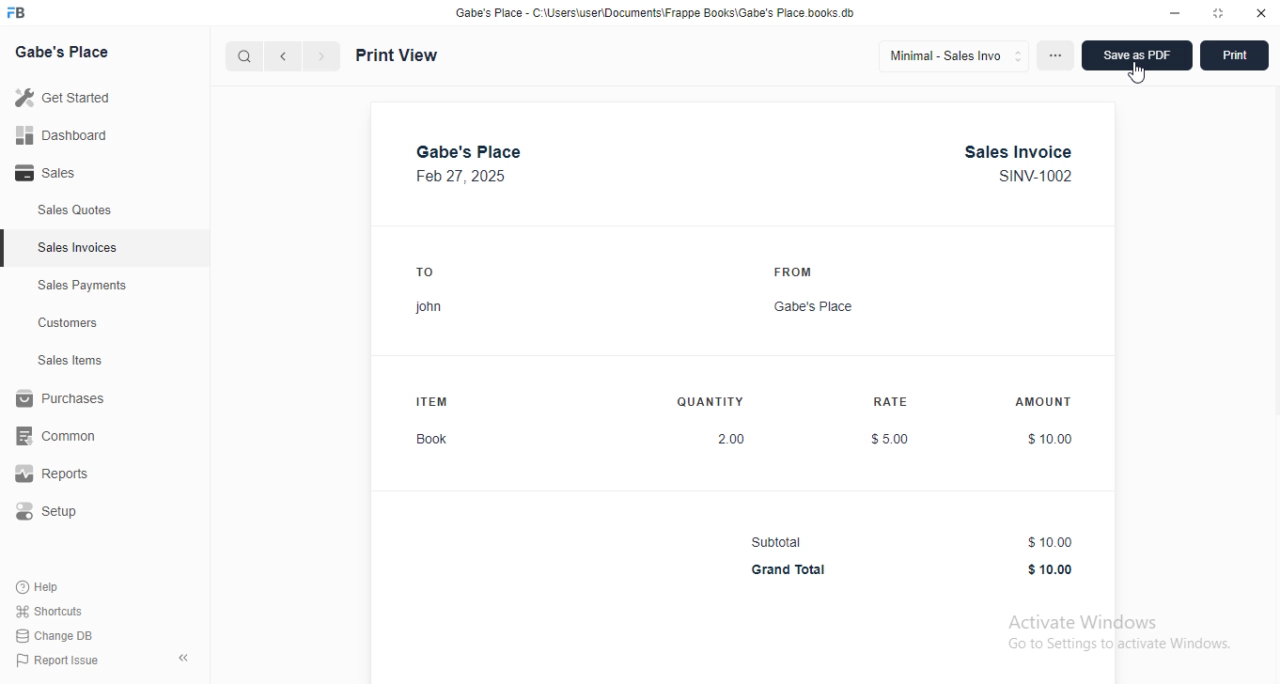 This screenshot has height=684, width=1280. I want to click on $10.00, so click(1051, 570).